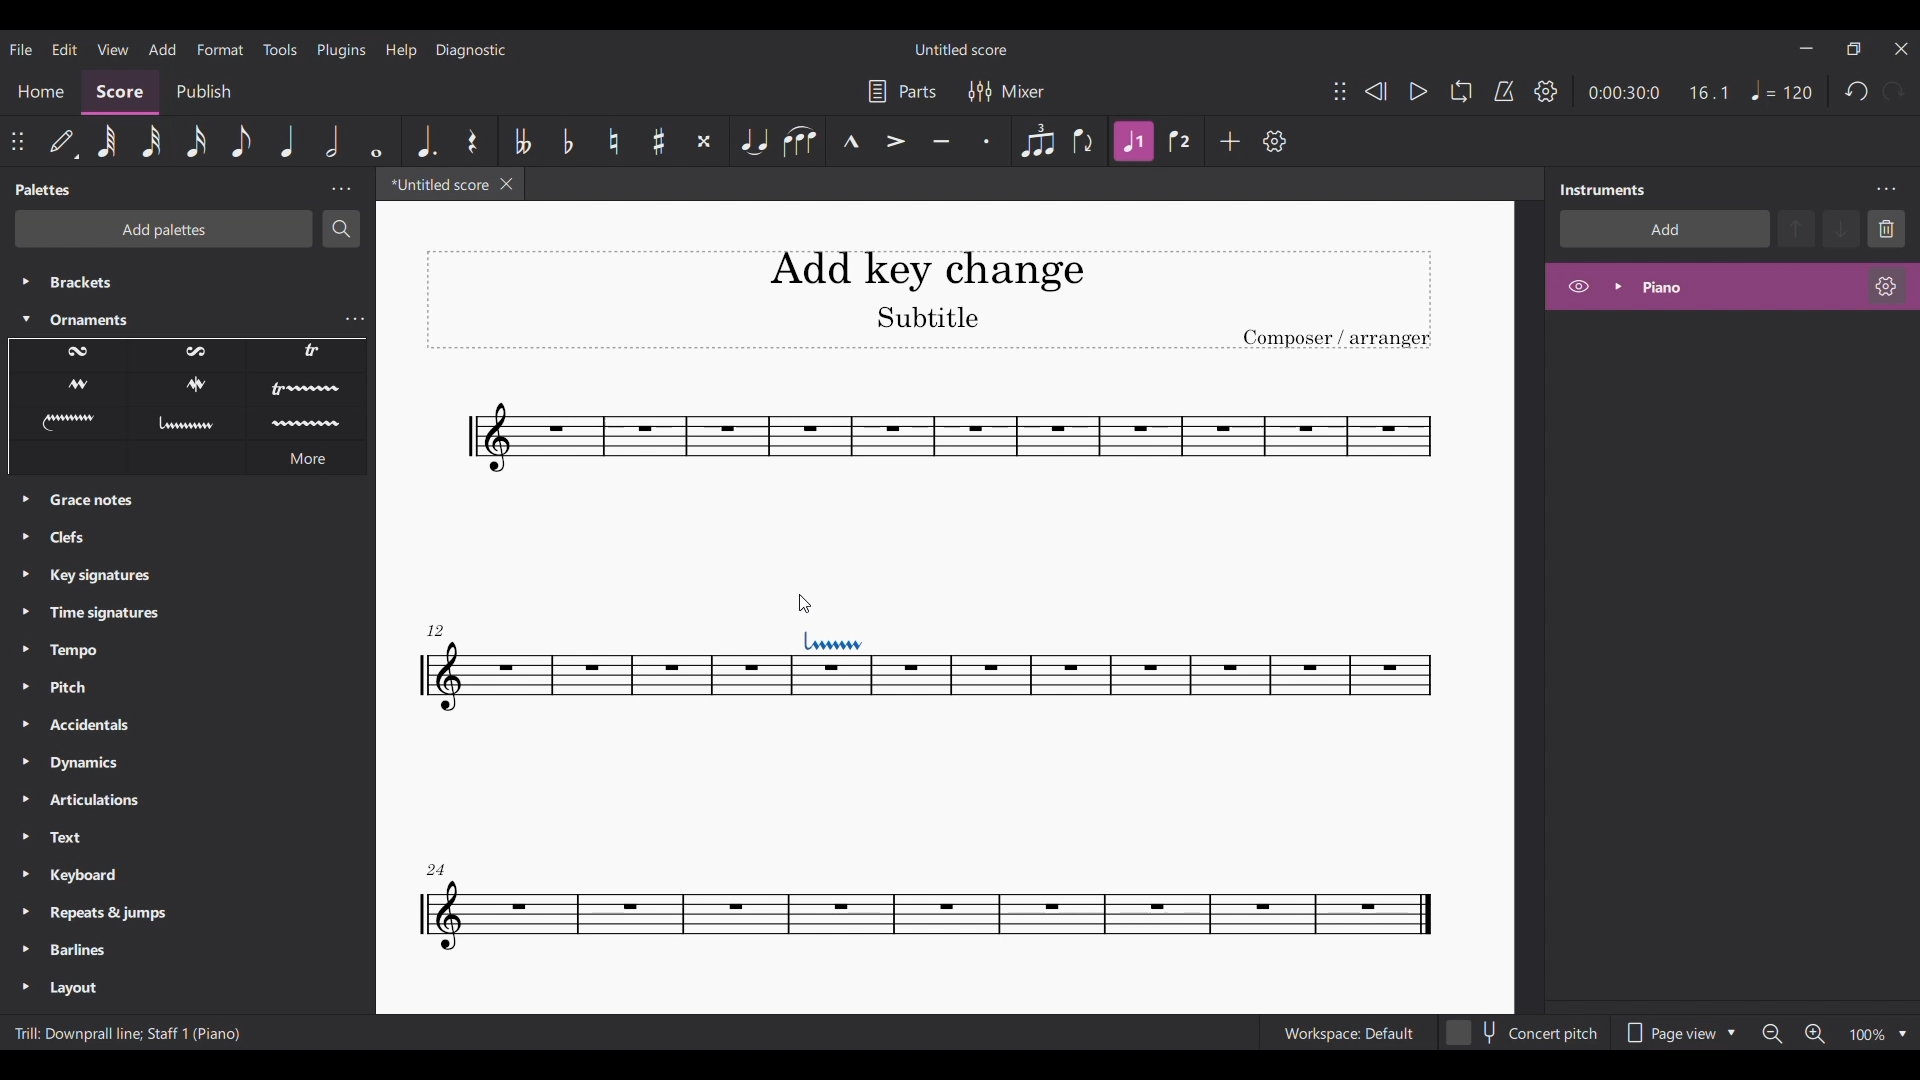 The height and width of the screenshot is (1080, 1920). Describe the element at coordinates (1230, 140) in the screenshot. I see `Add` at that location.